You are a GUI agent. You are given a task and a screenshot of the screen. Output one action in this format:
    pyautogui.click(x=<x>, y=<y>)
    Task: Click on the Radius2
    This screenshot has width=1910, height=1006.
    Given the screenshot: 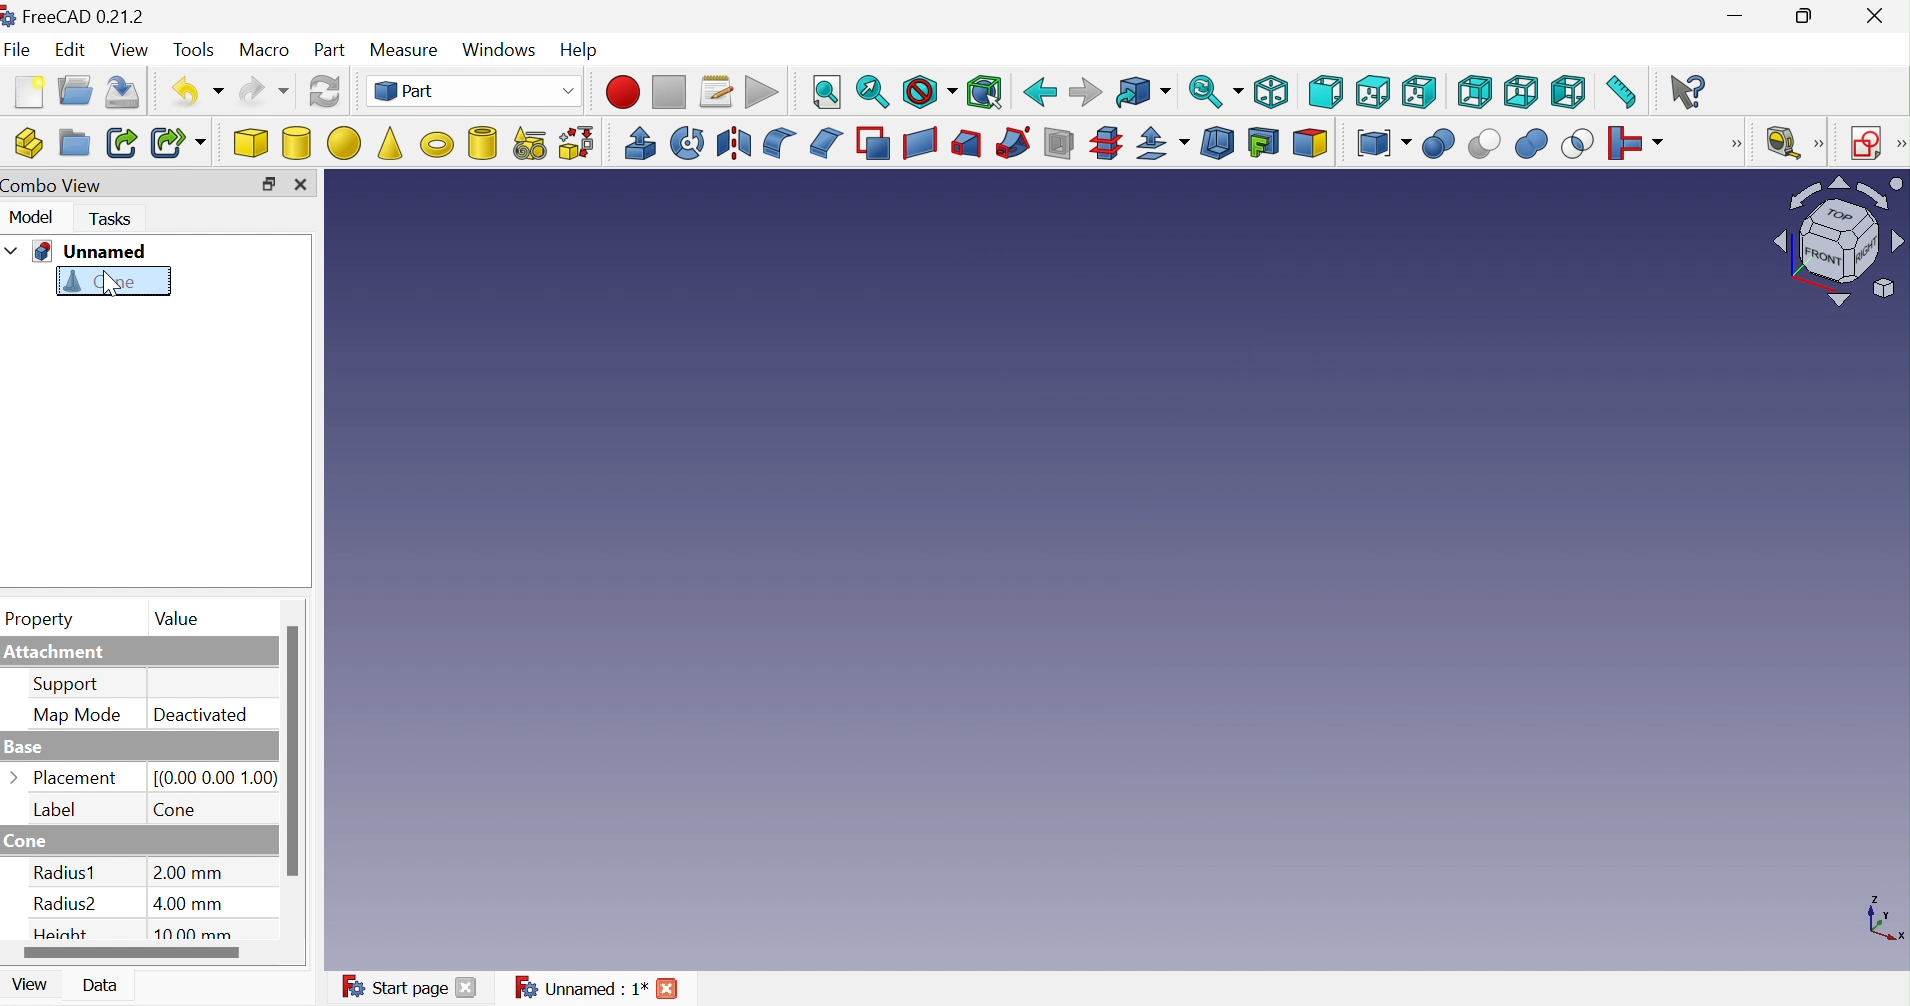 What is the action you would take?
    pyautogui.click(x=69, y=908)
    